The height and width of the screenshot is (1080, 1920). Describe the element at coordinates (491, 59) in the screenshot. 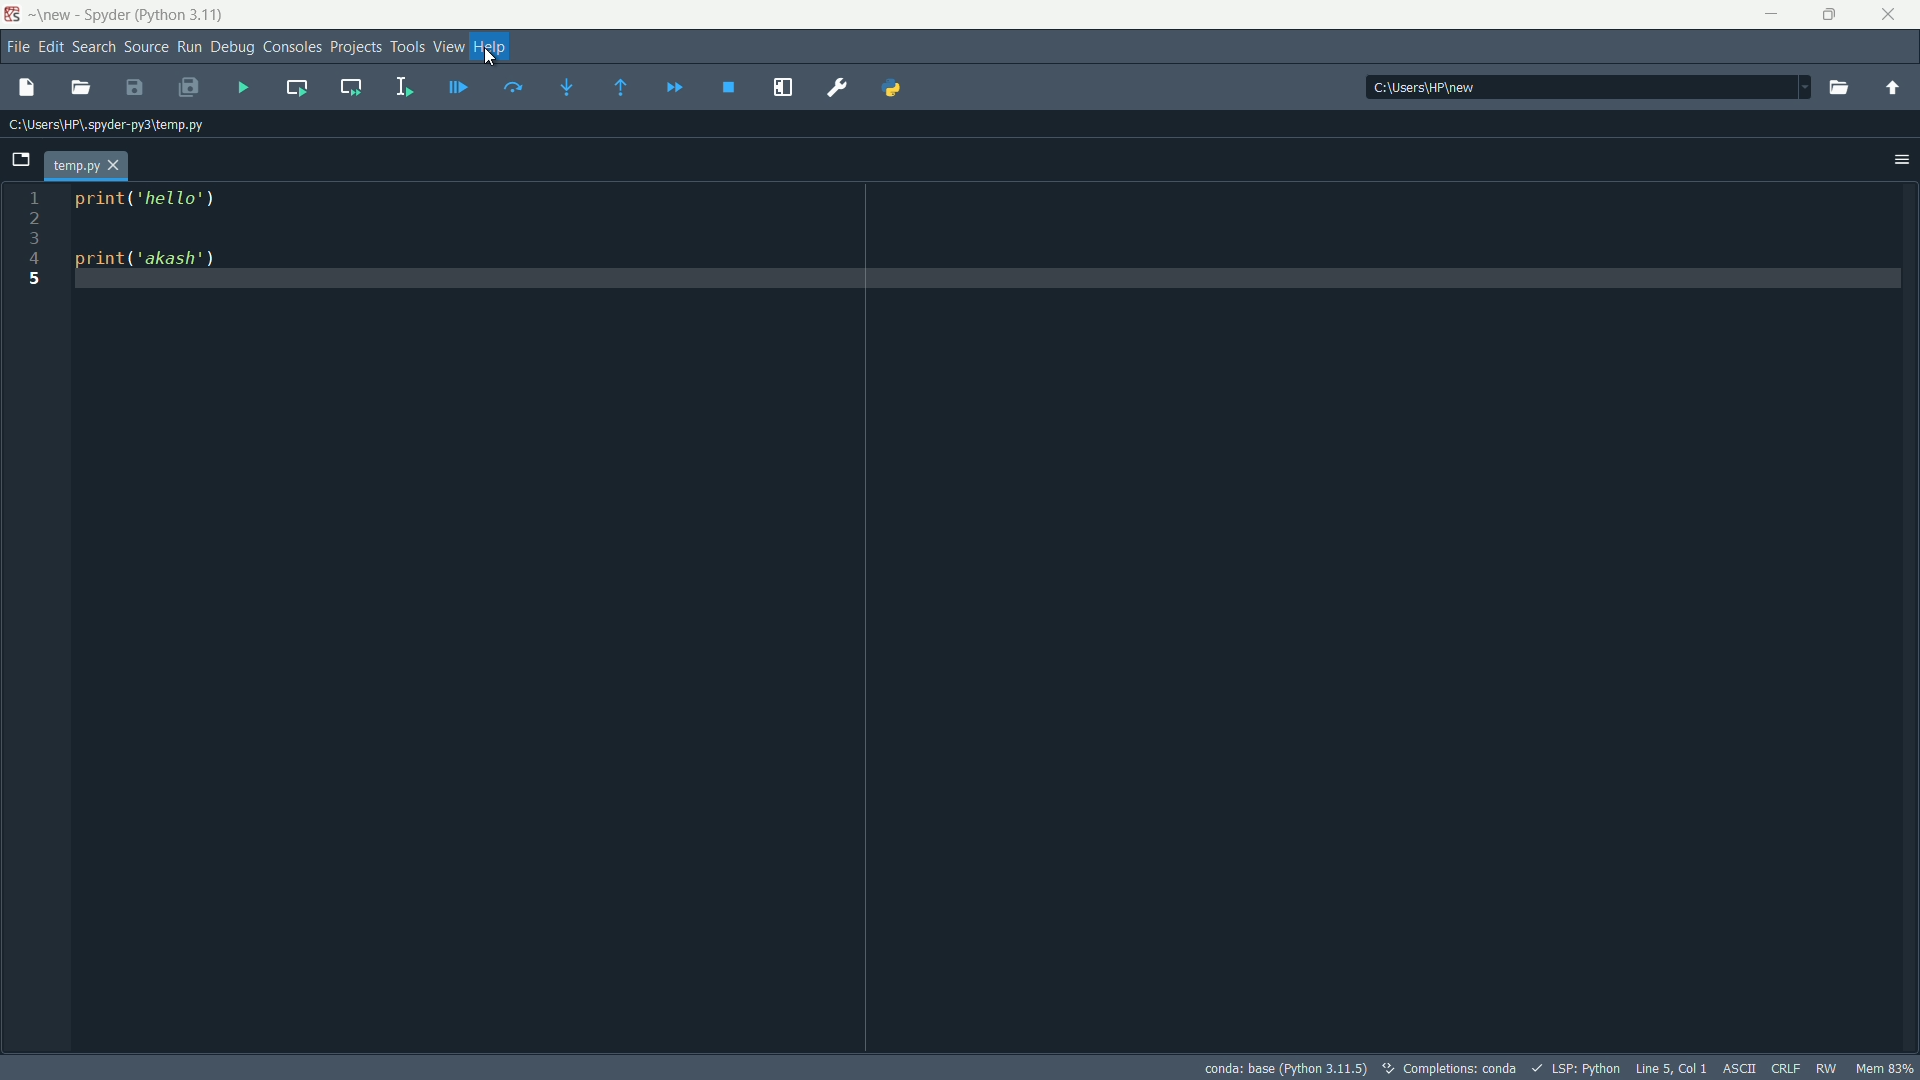

I see `Crusor` at that location.